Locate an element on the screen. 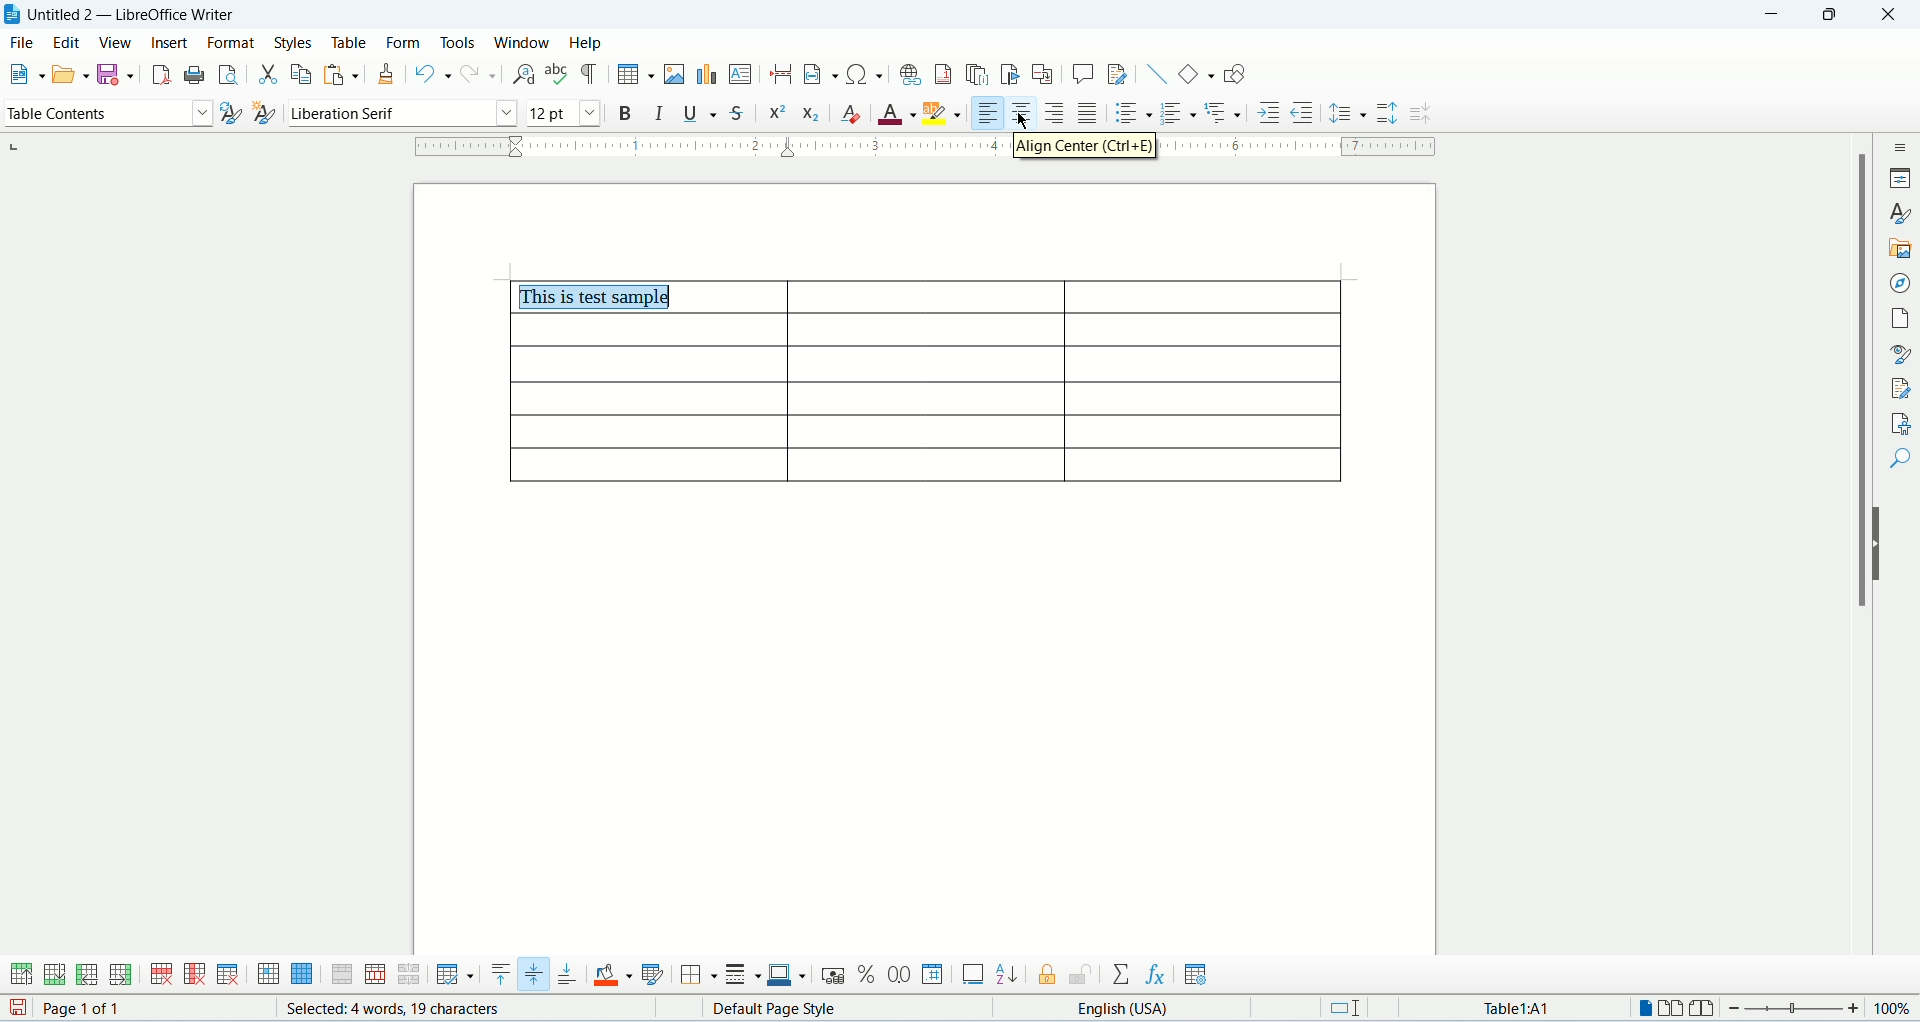  bold is located at coordinates (629, 114).